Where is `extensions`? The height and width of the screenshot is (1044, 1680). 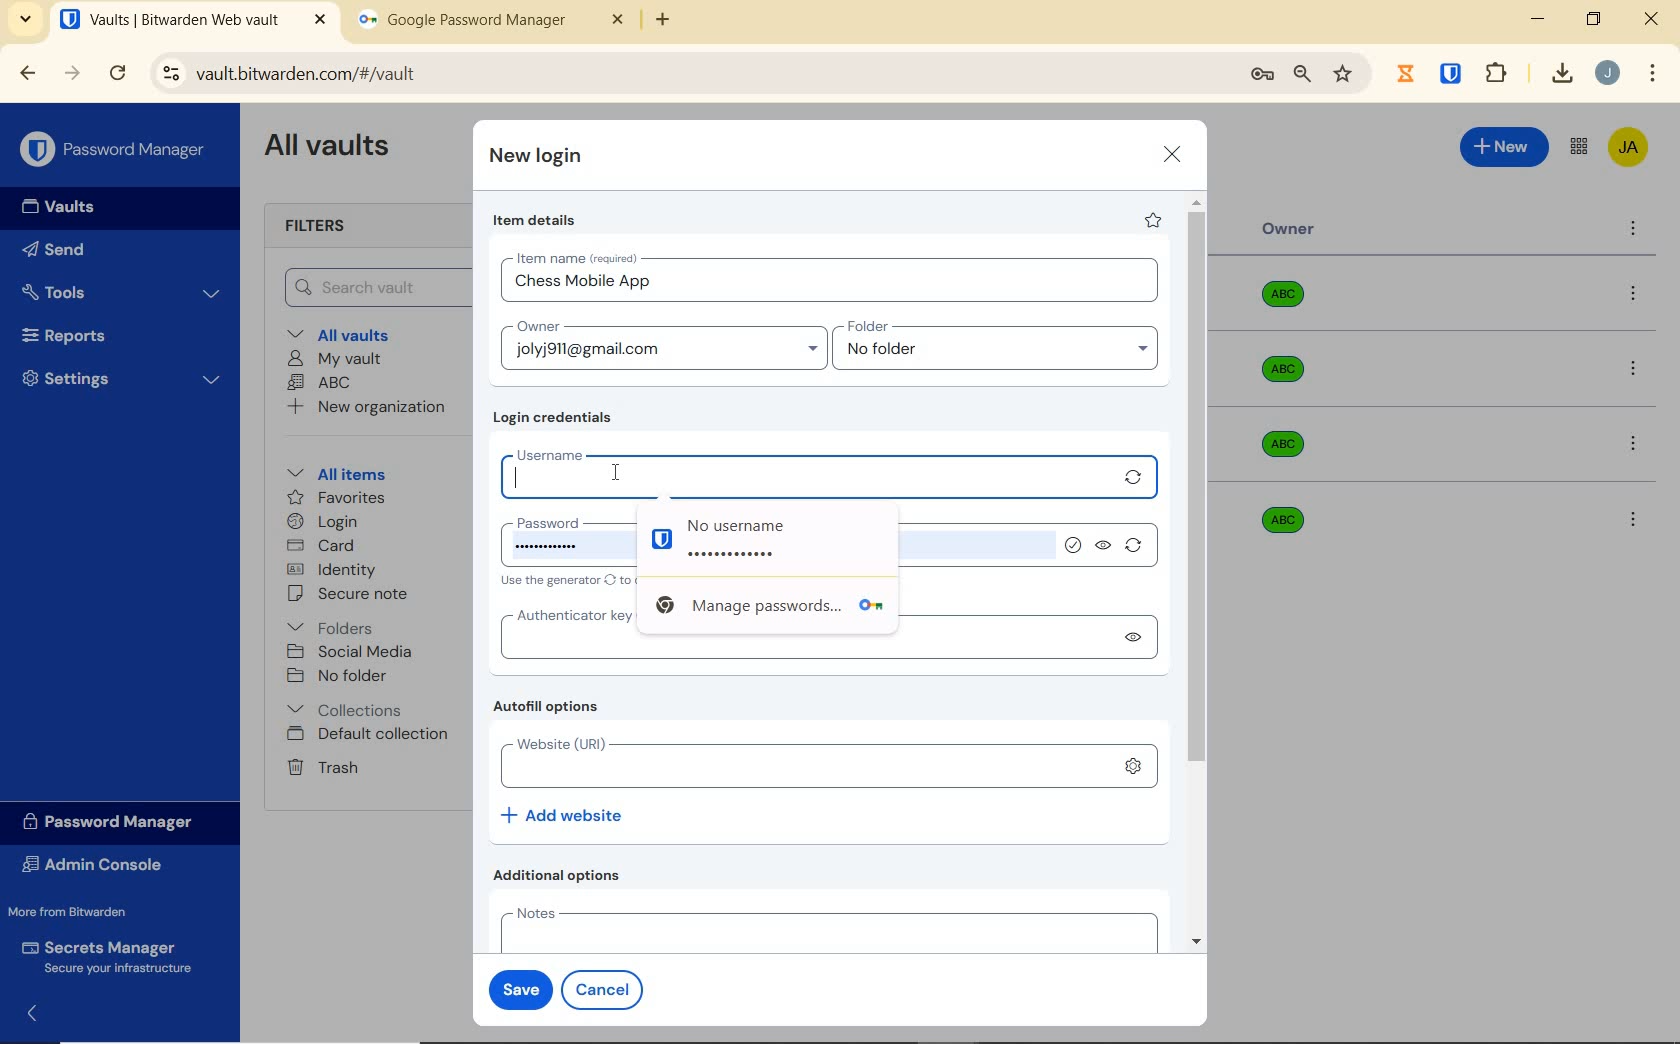
extensions is located at coordinates (1453, 72).